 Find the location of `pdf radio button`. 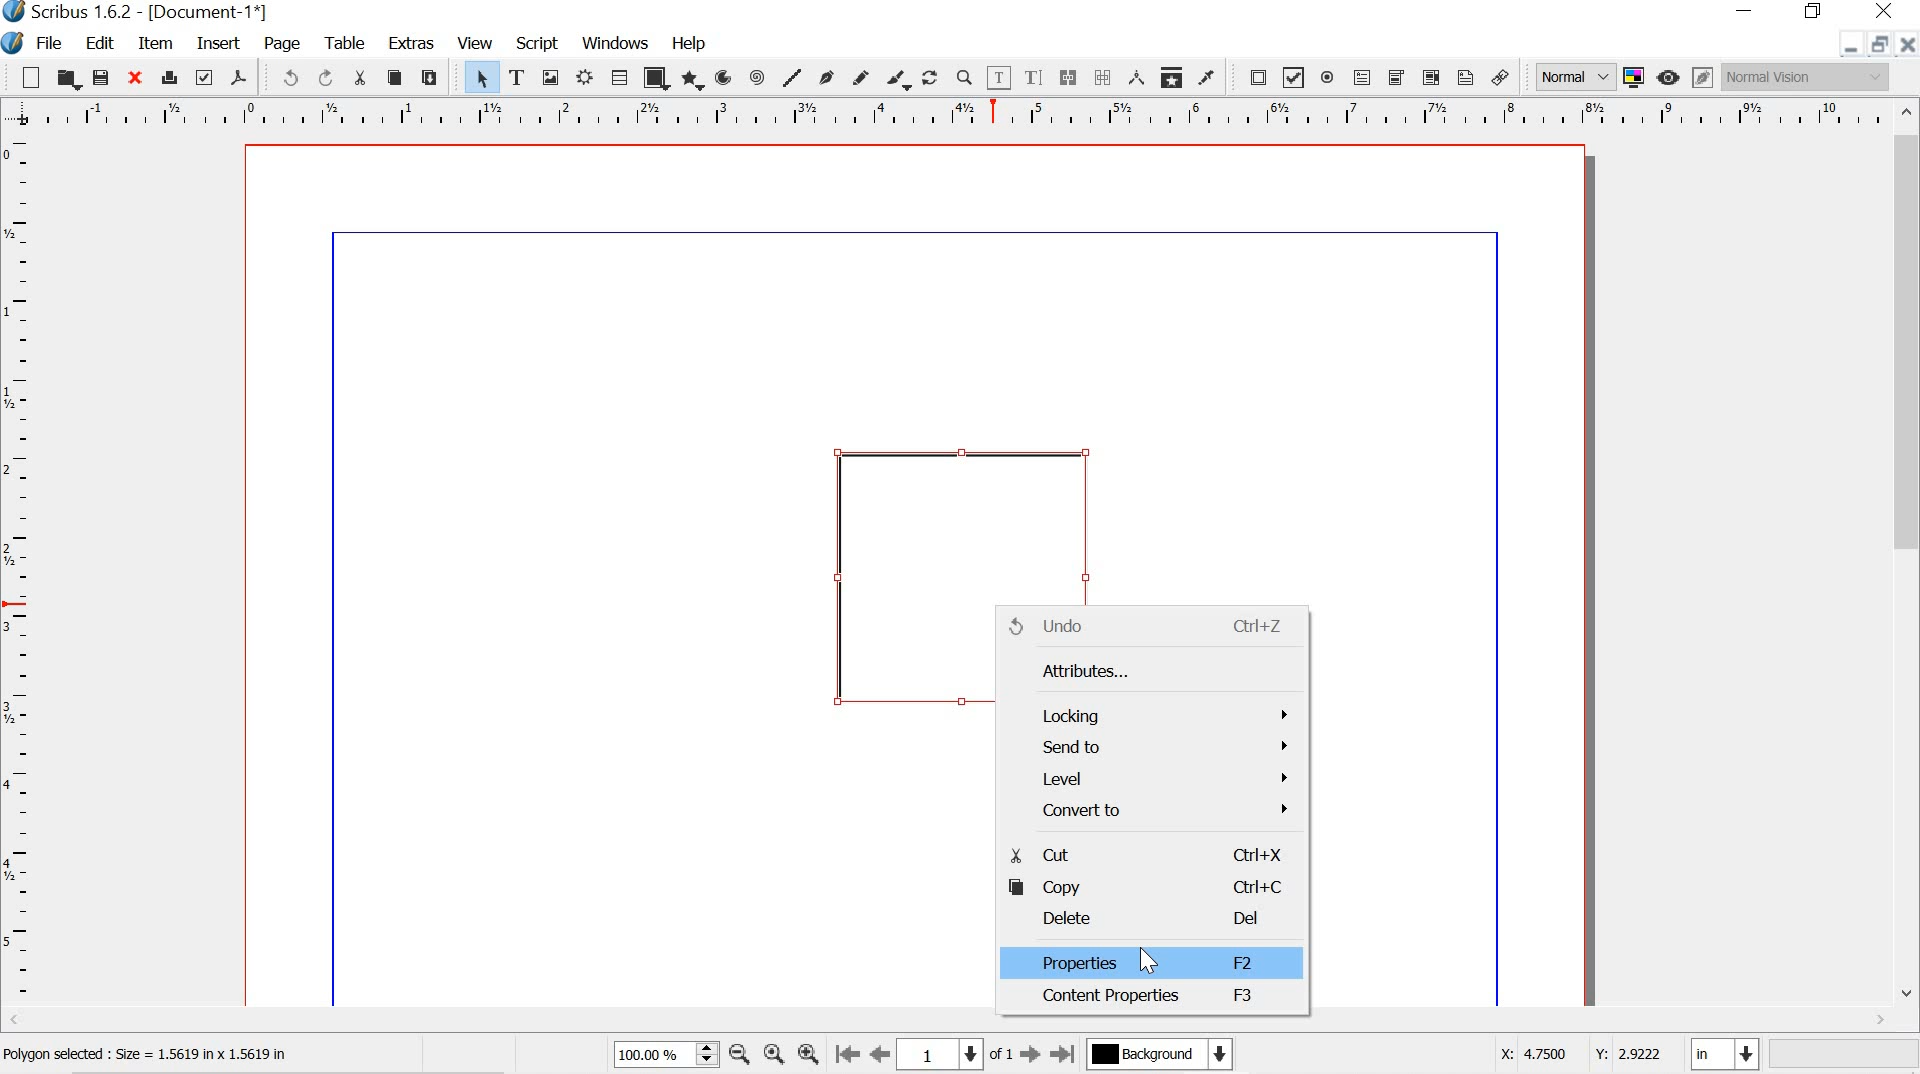

pdf radio button is located at coordinates (1330, 78).